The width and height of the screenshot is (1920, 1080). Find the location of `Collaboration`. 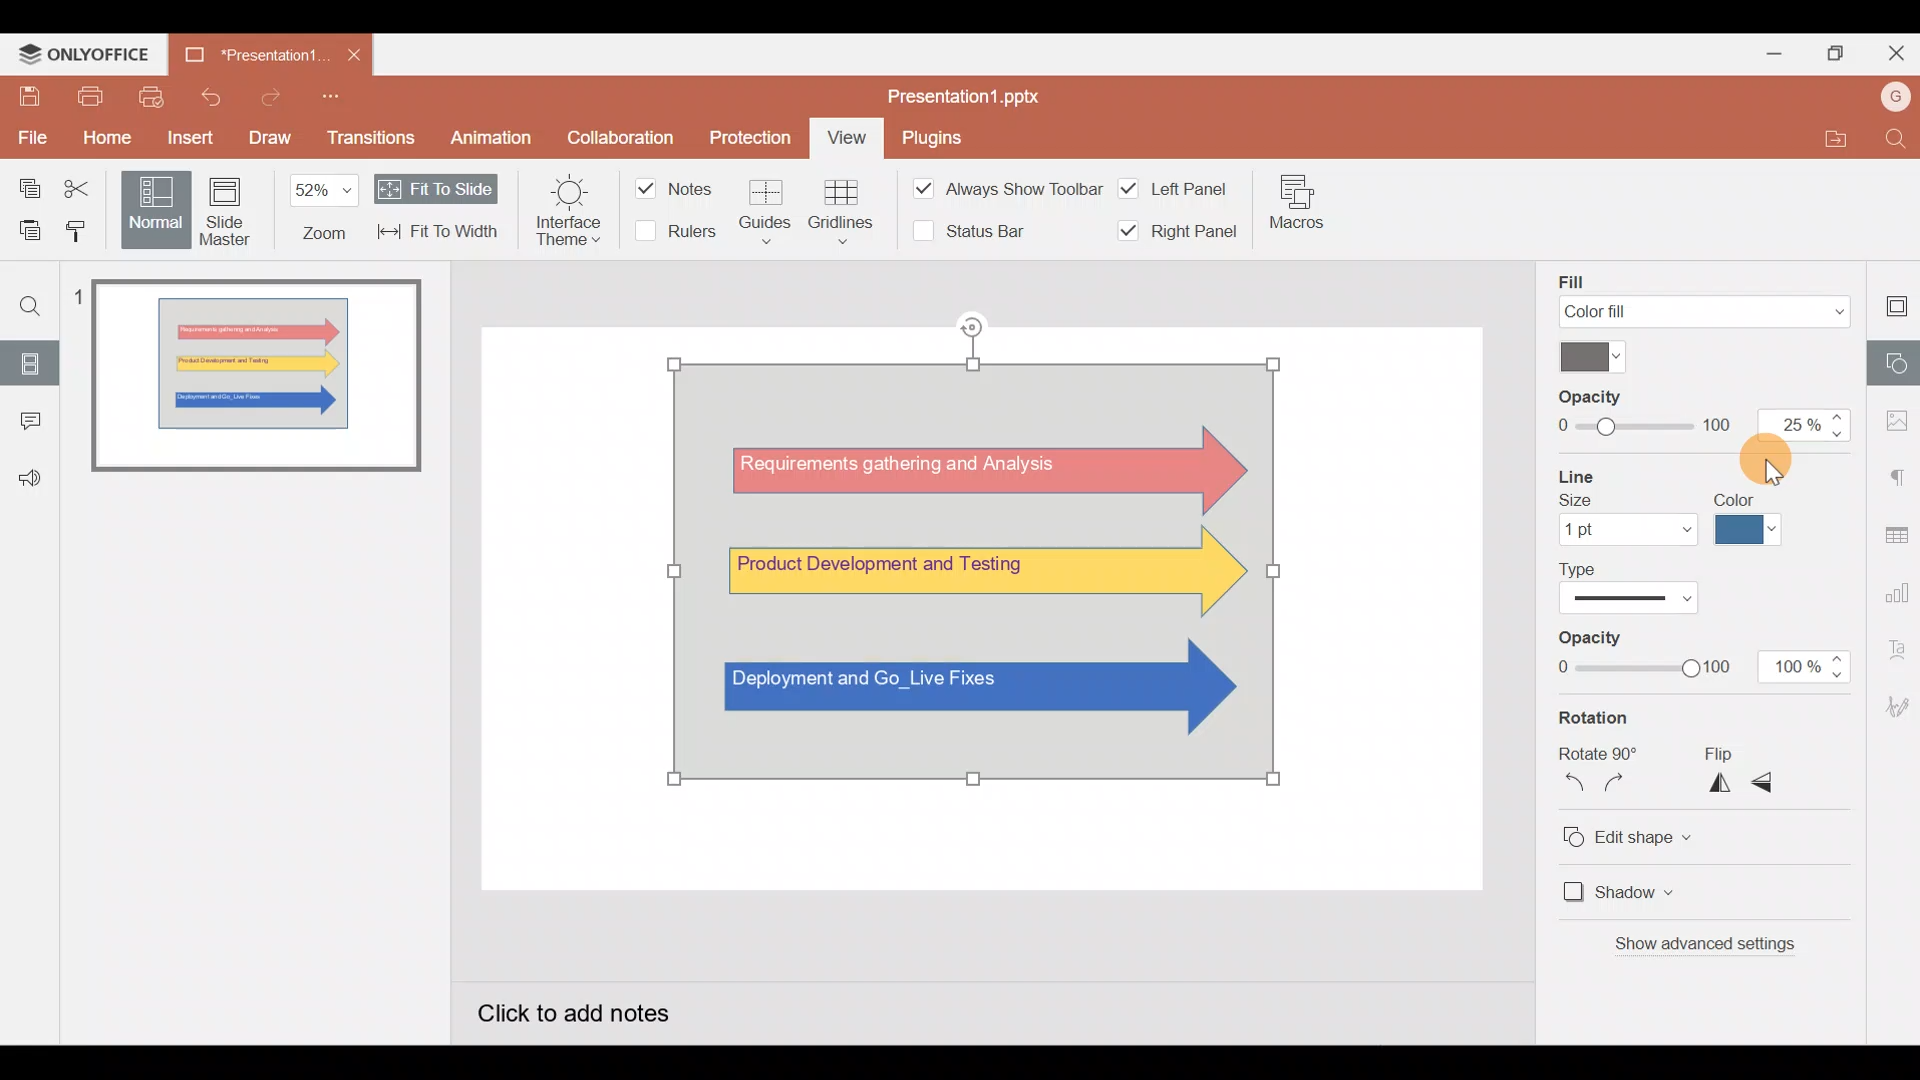

Collaboration is located at coordinates (620, 134).